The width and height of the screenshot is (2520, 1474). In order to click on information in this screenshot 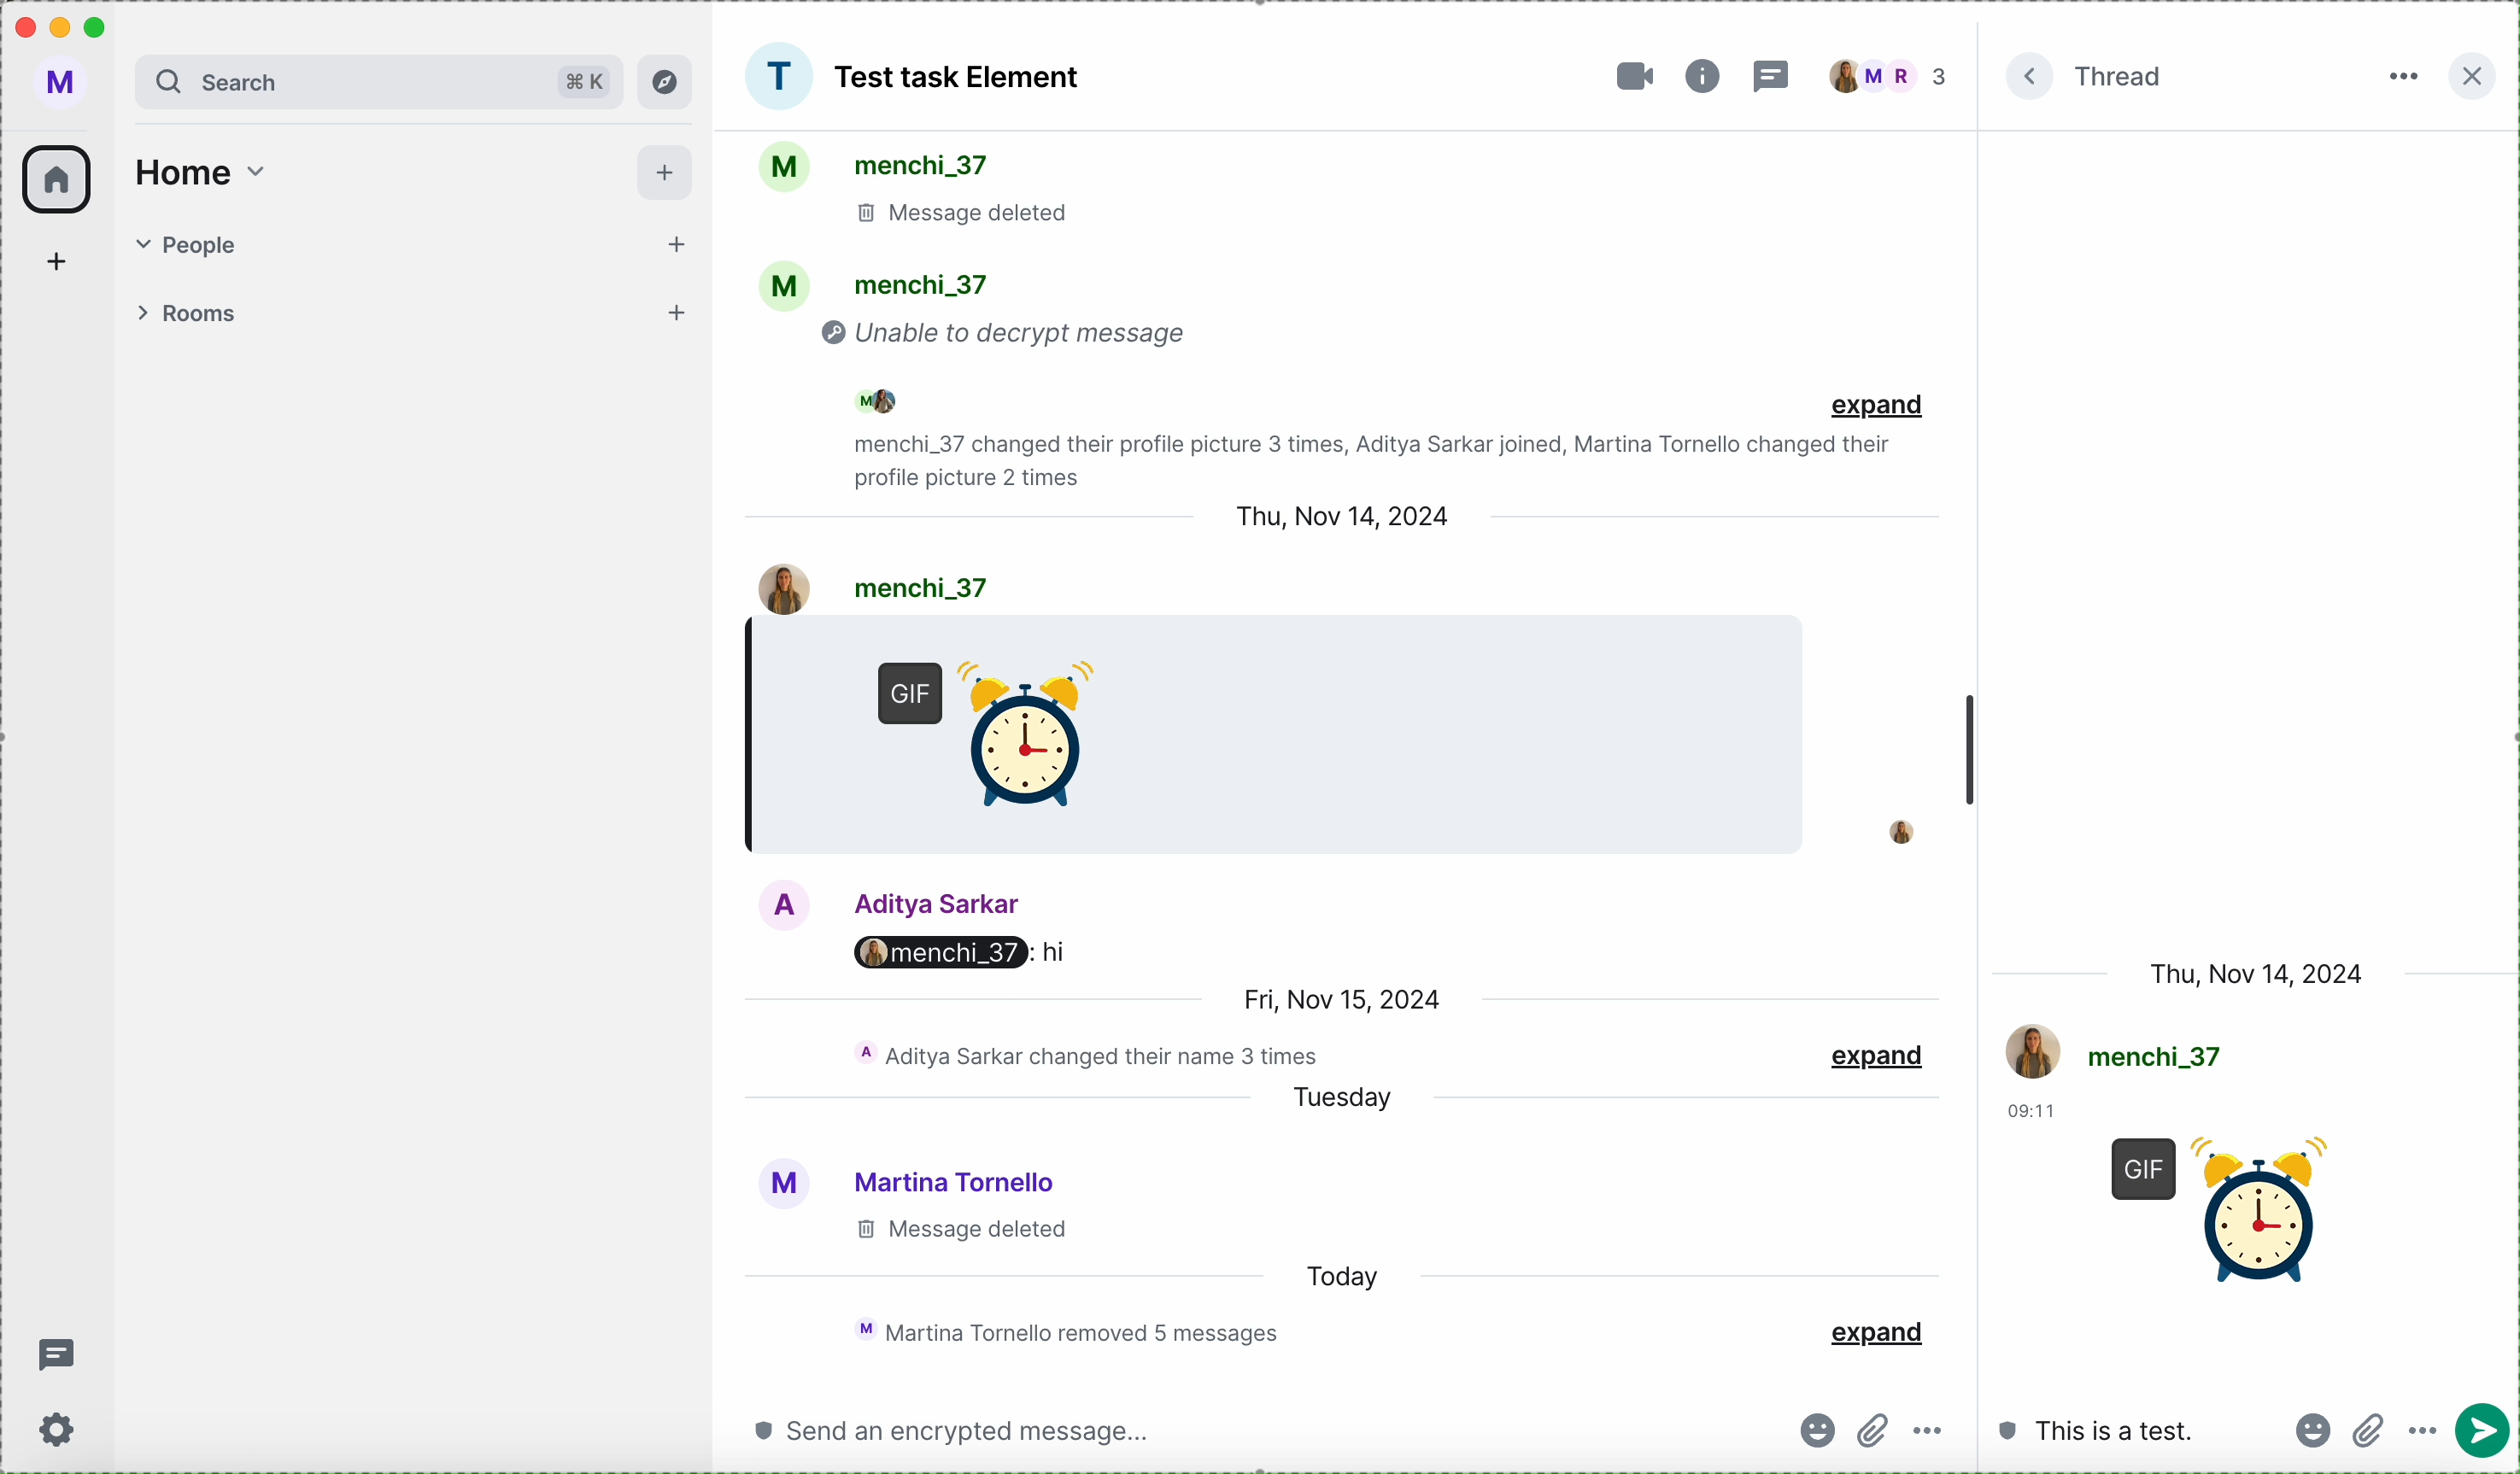, I will do `click(1702, 76)`.